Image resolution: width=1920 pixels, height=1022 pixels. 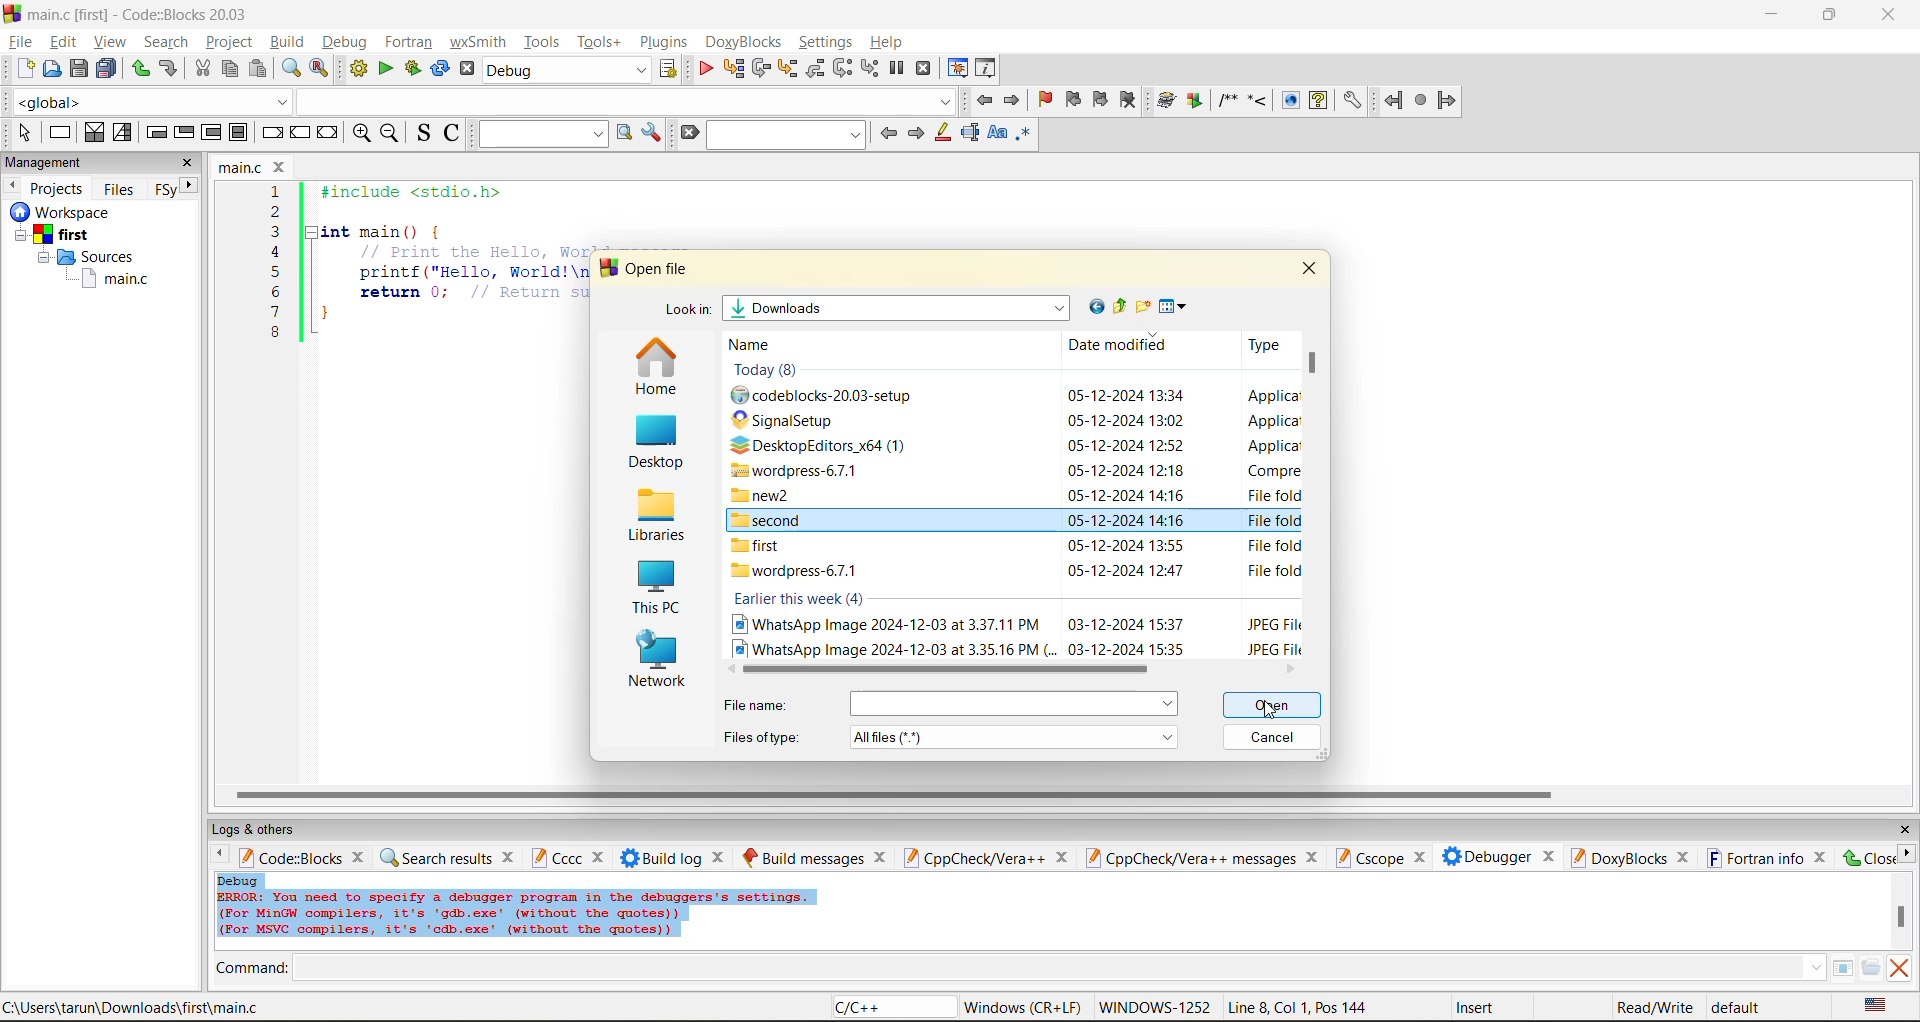 I want to click on type, so click(x=1272, y=470).